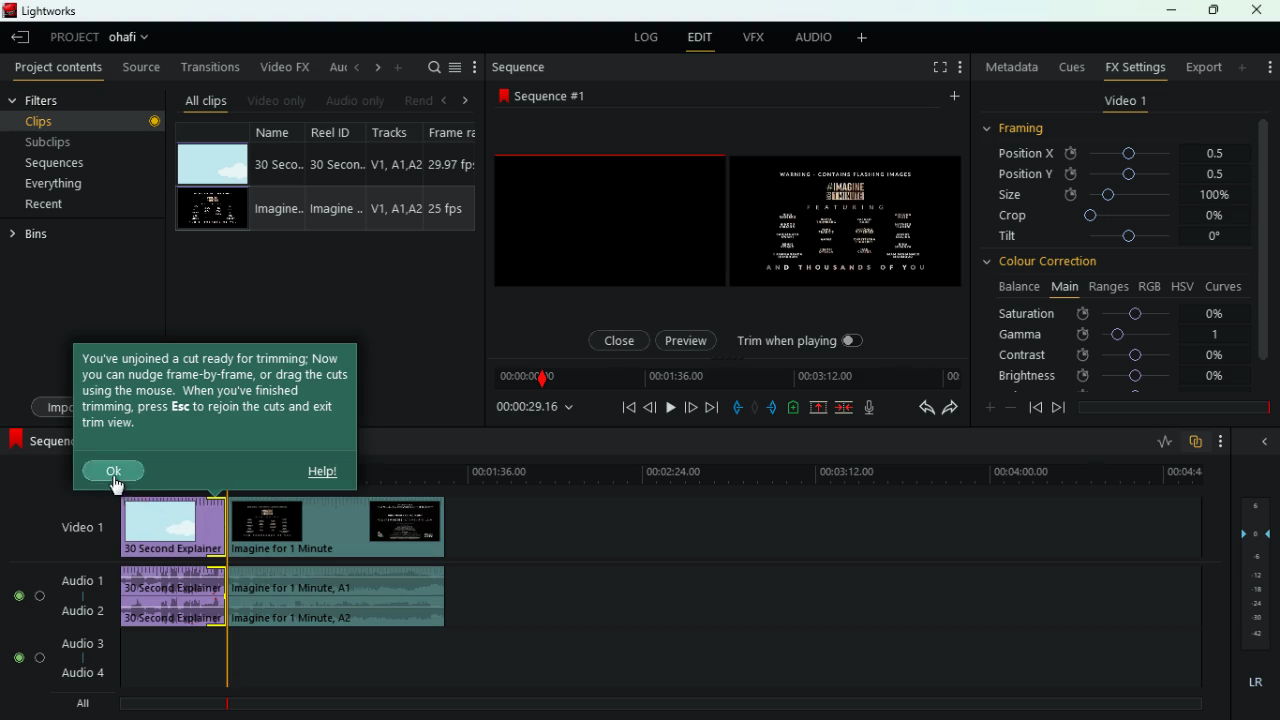  Describe the element at coordinates (1226, 285) in the screenshot. I see `curves` at that location.